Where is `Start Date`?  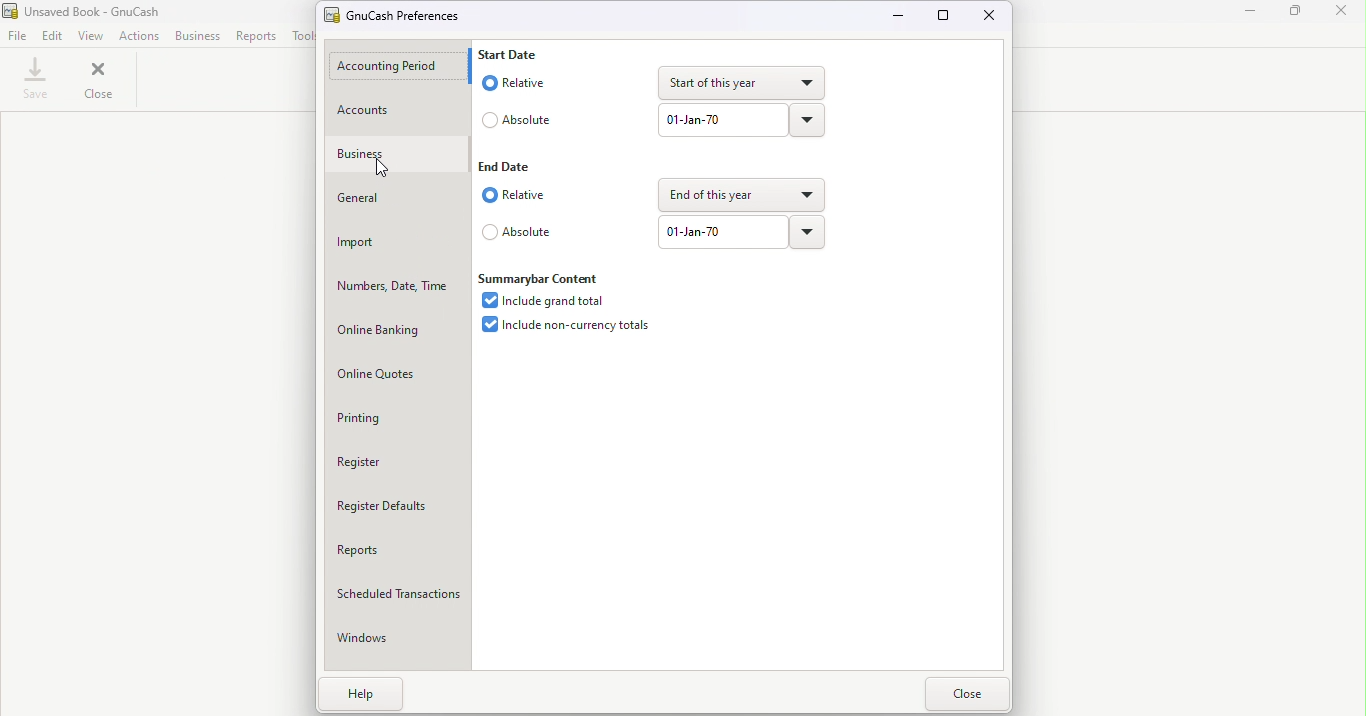
Start Date is located at coordinates (512, 53).